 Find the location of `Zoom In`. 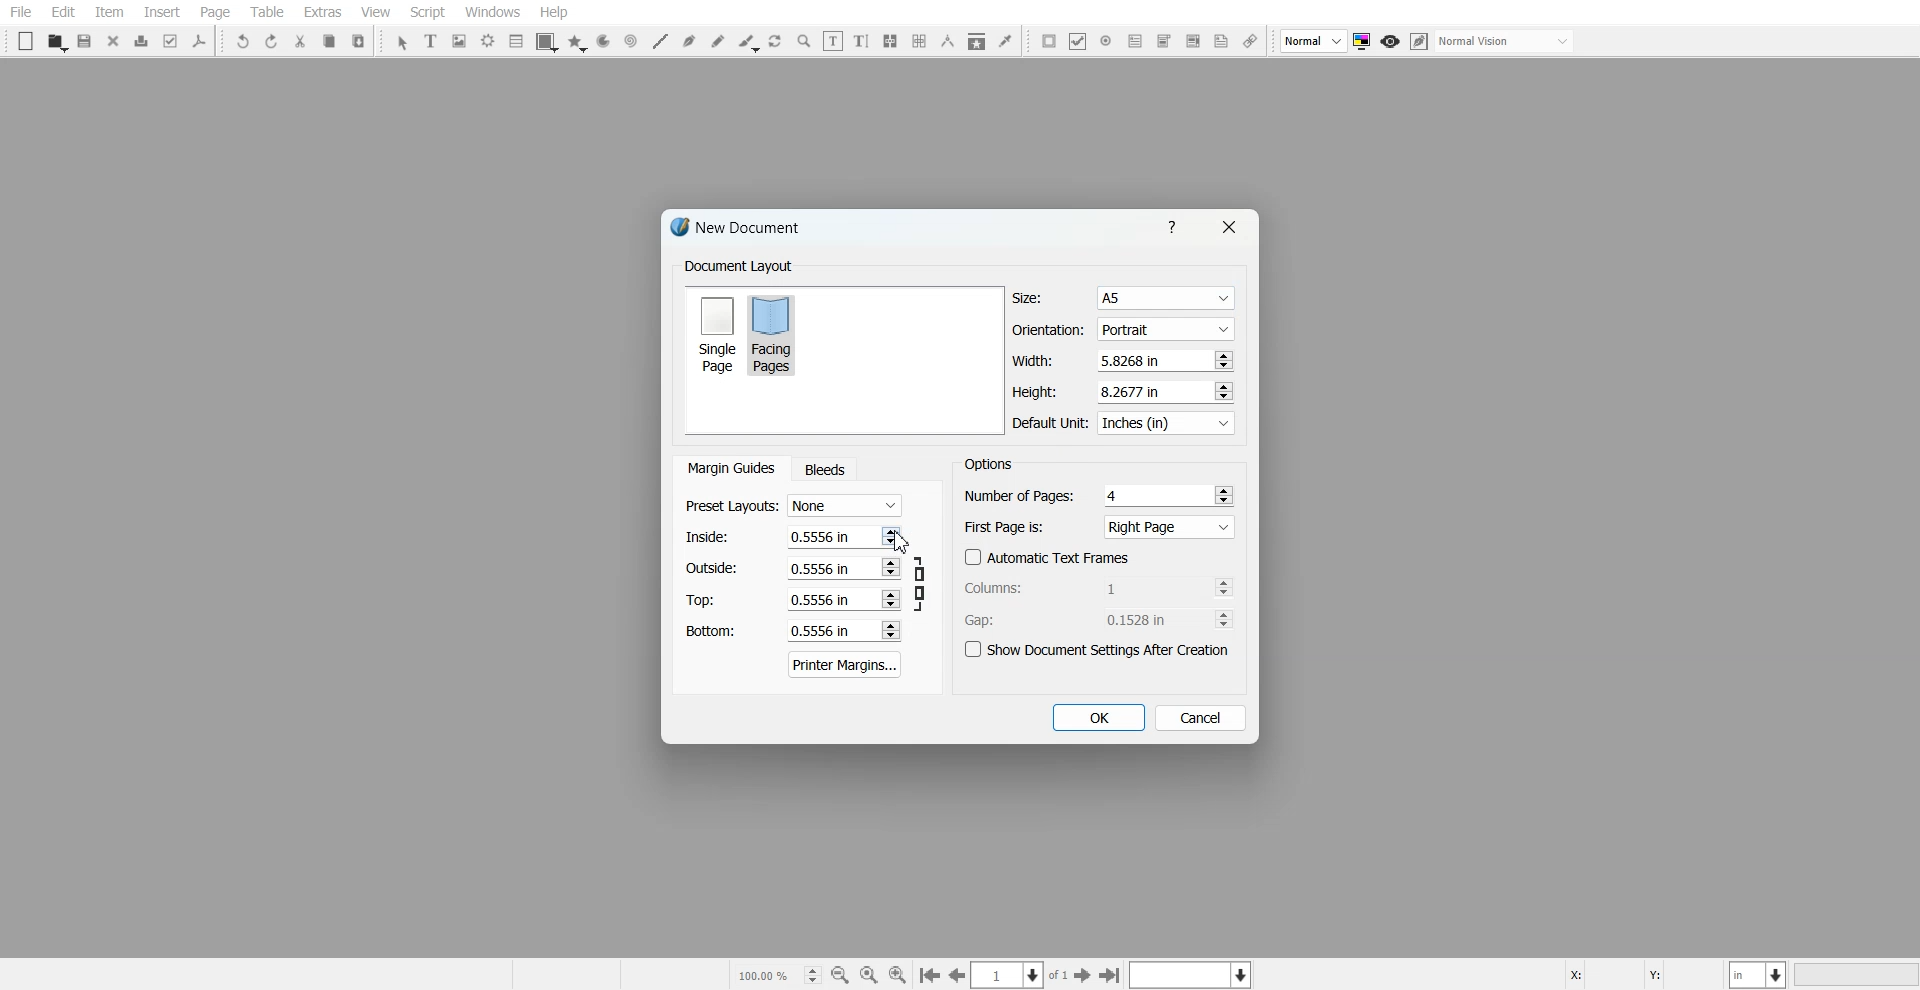

Zoom In is located at coordinates (898, 974).